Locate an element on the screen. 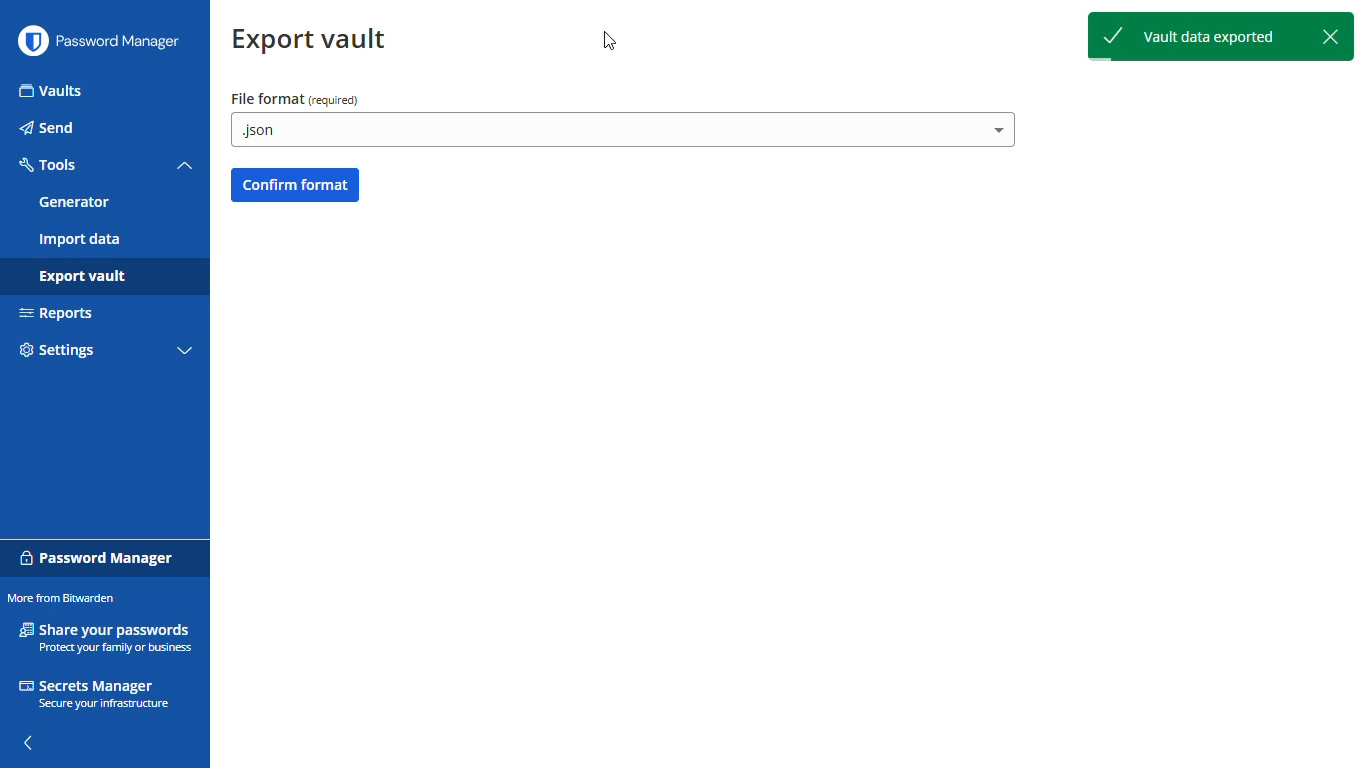 The image size is (1366, 768). more from bitwarden is located at coordinates (63, 597).